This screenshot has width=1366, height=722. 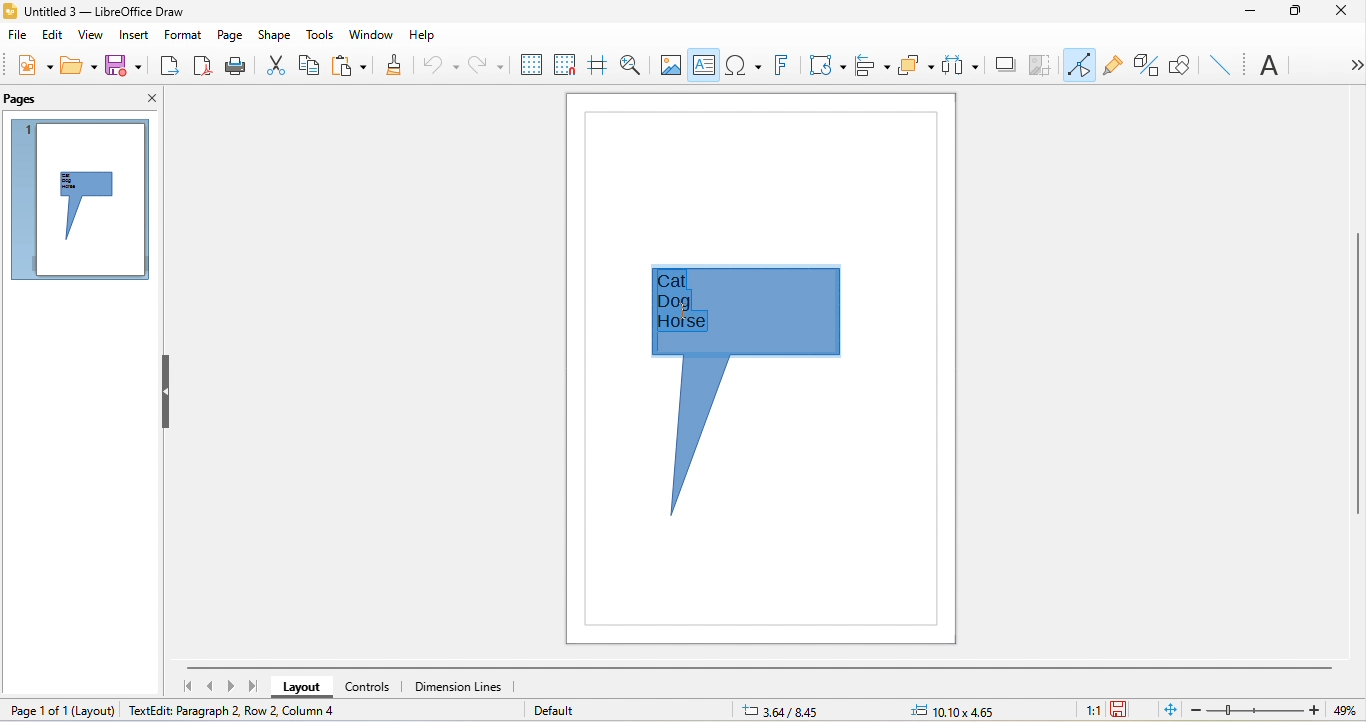 What do you see at coordinates (559, 710) in the screenshot?
I see `default` at bounding box center [559, 710].